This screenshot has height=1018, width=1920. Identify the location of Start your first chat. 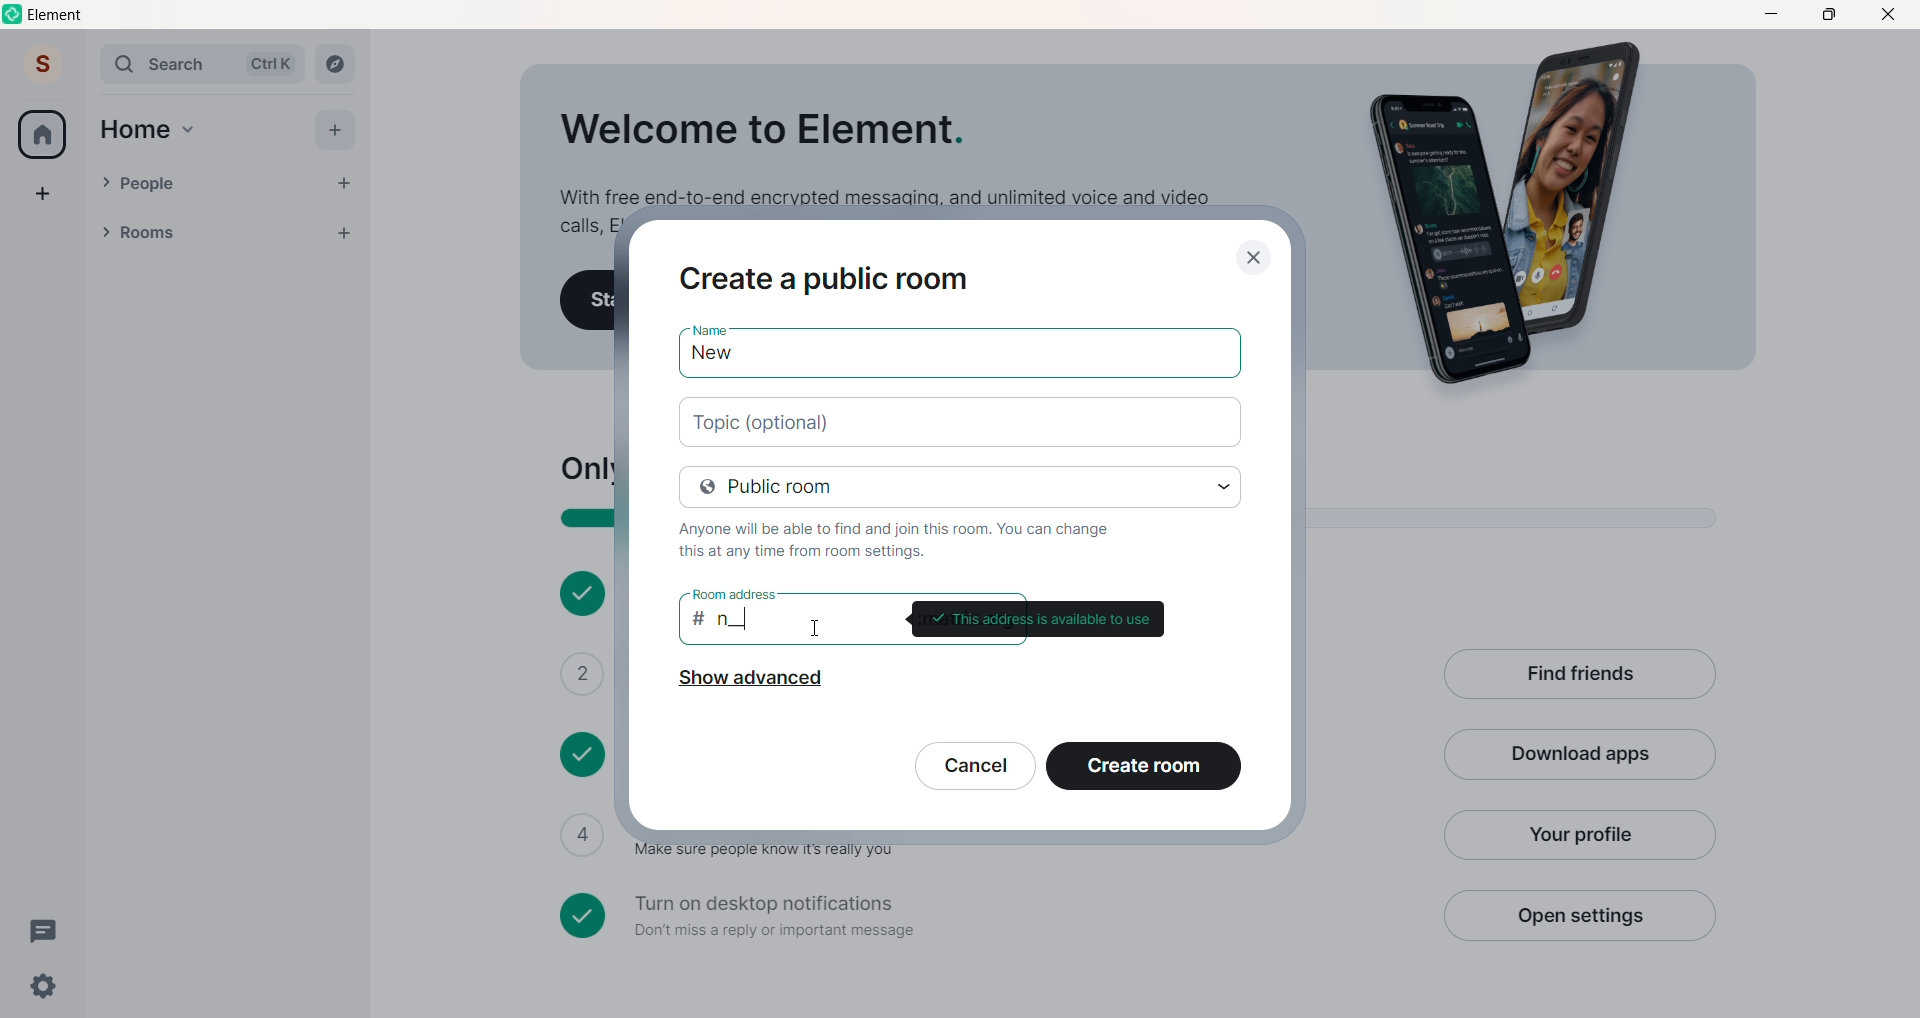
(588, 301).